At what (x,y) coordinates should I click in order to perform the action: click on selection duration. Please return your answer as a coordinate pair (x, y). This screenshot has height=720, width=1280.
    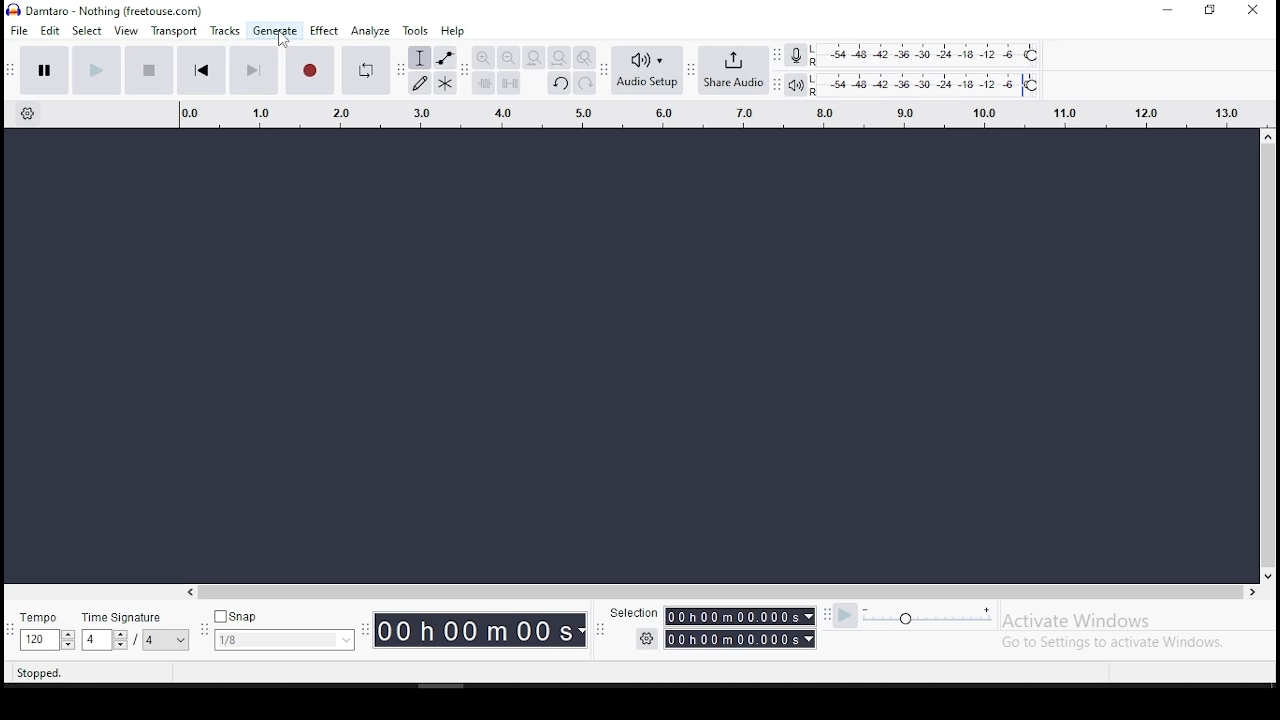
    Looking at the image, I should click on (745, 625).